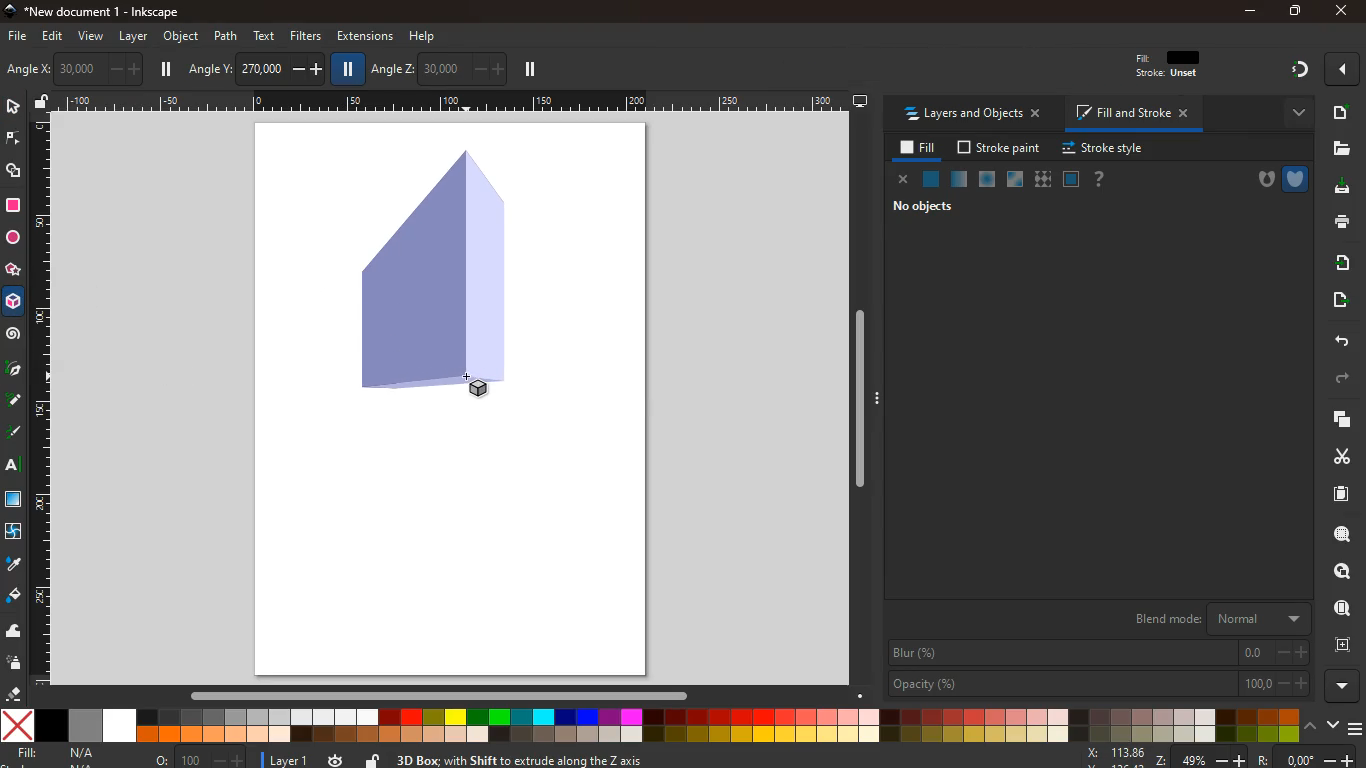 This screenshot has width=1366, height=768. What do you see at coordinates (57, 38) in the screenshot?
I see `edit` at bounding box center [57, 38].